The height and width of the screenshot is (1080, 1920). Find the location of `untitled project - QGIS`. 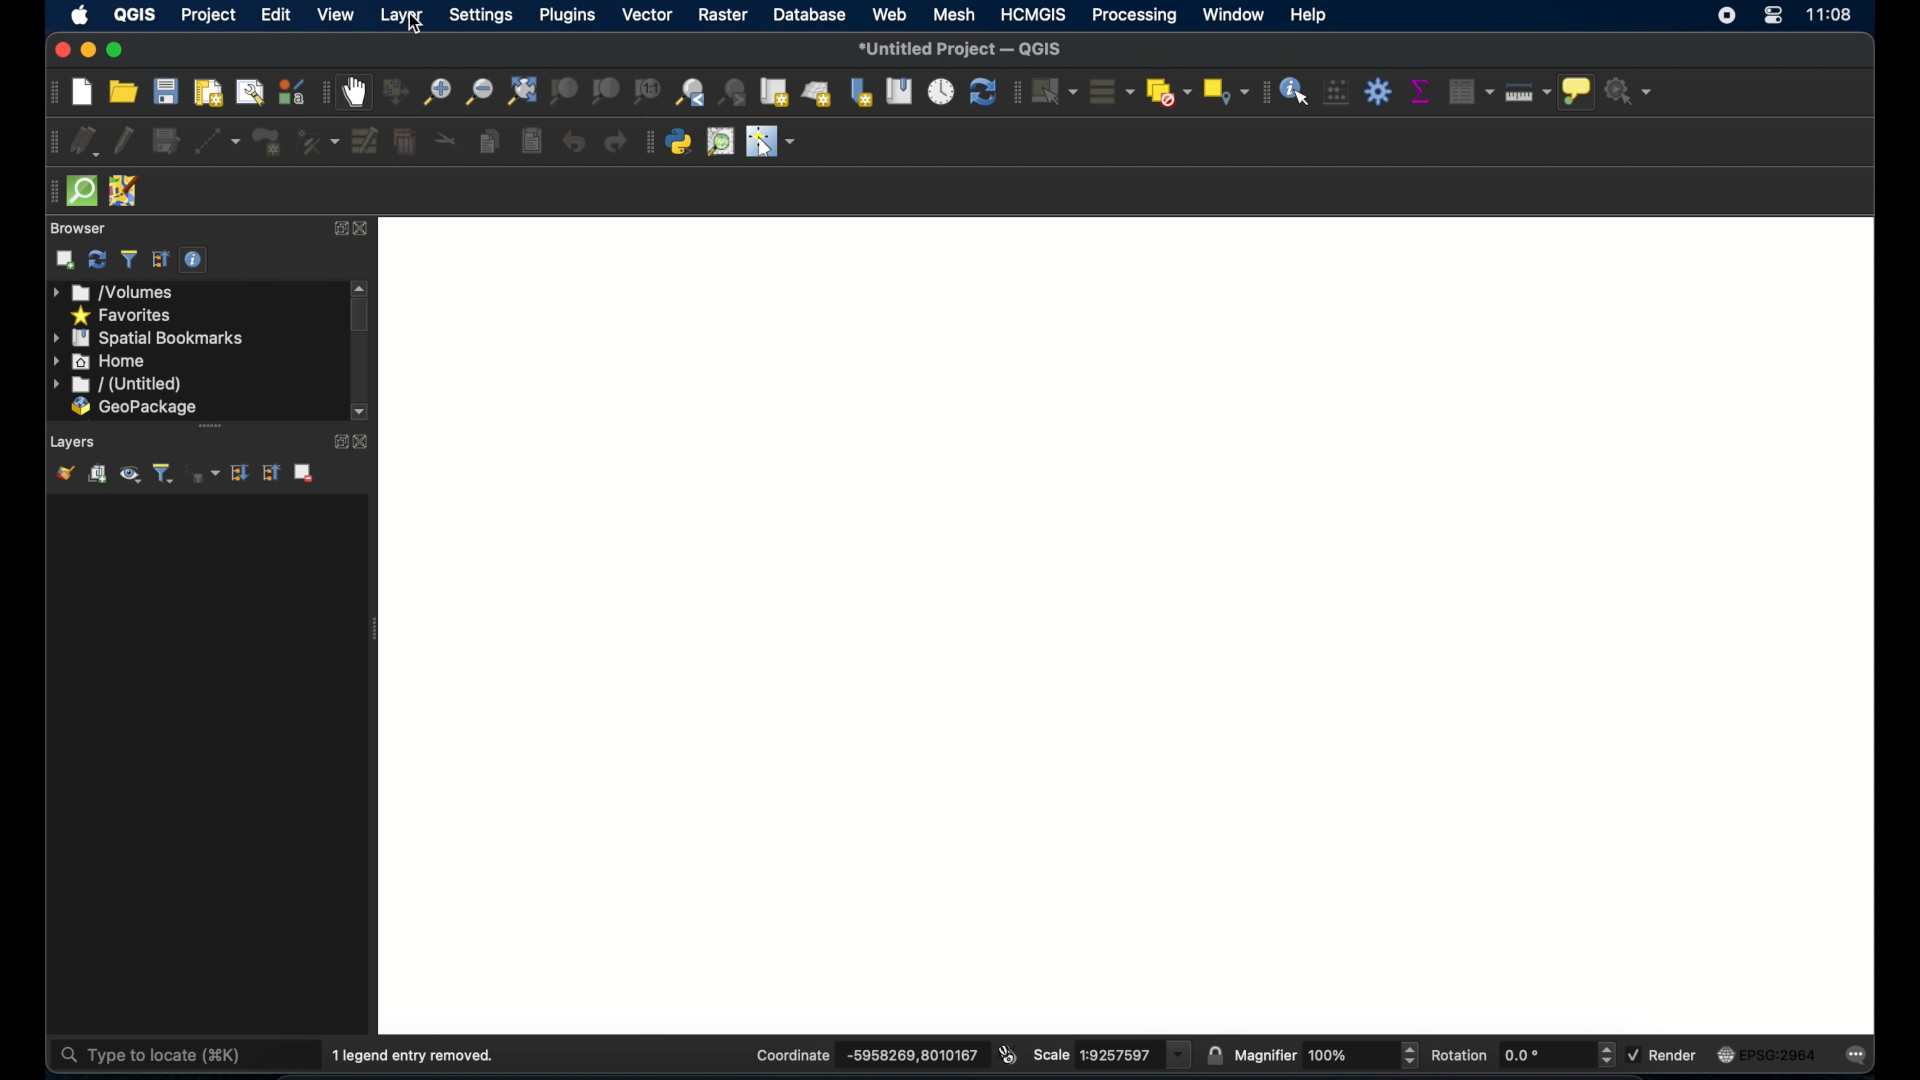

untitled project - QGIS is located at coordinates (965, 48).